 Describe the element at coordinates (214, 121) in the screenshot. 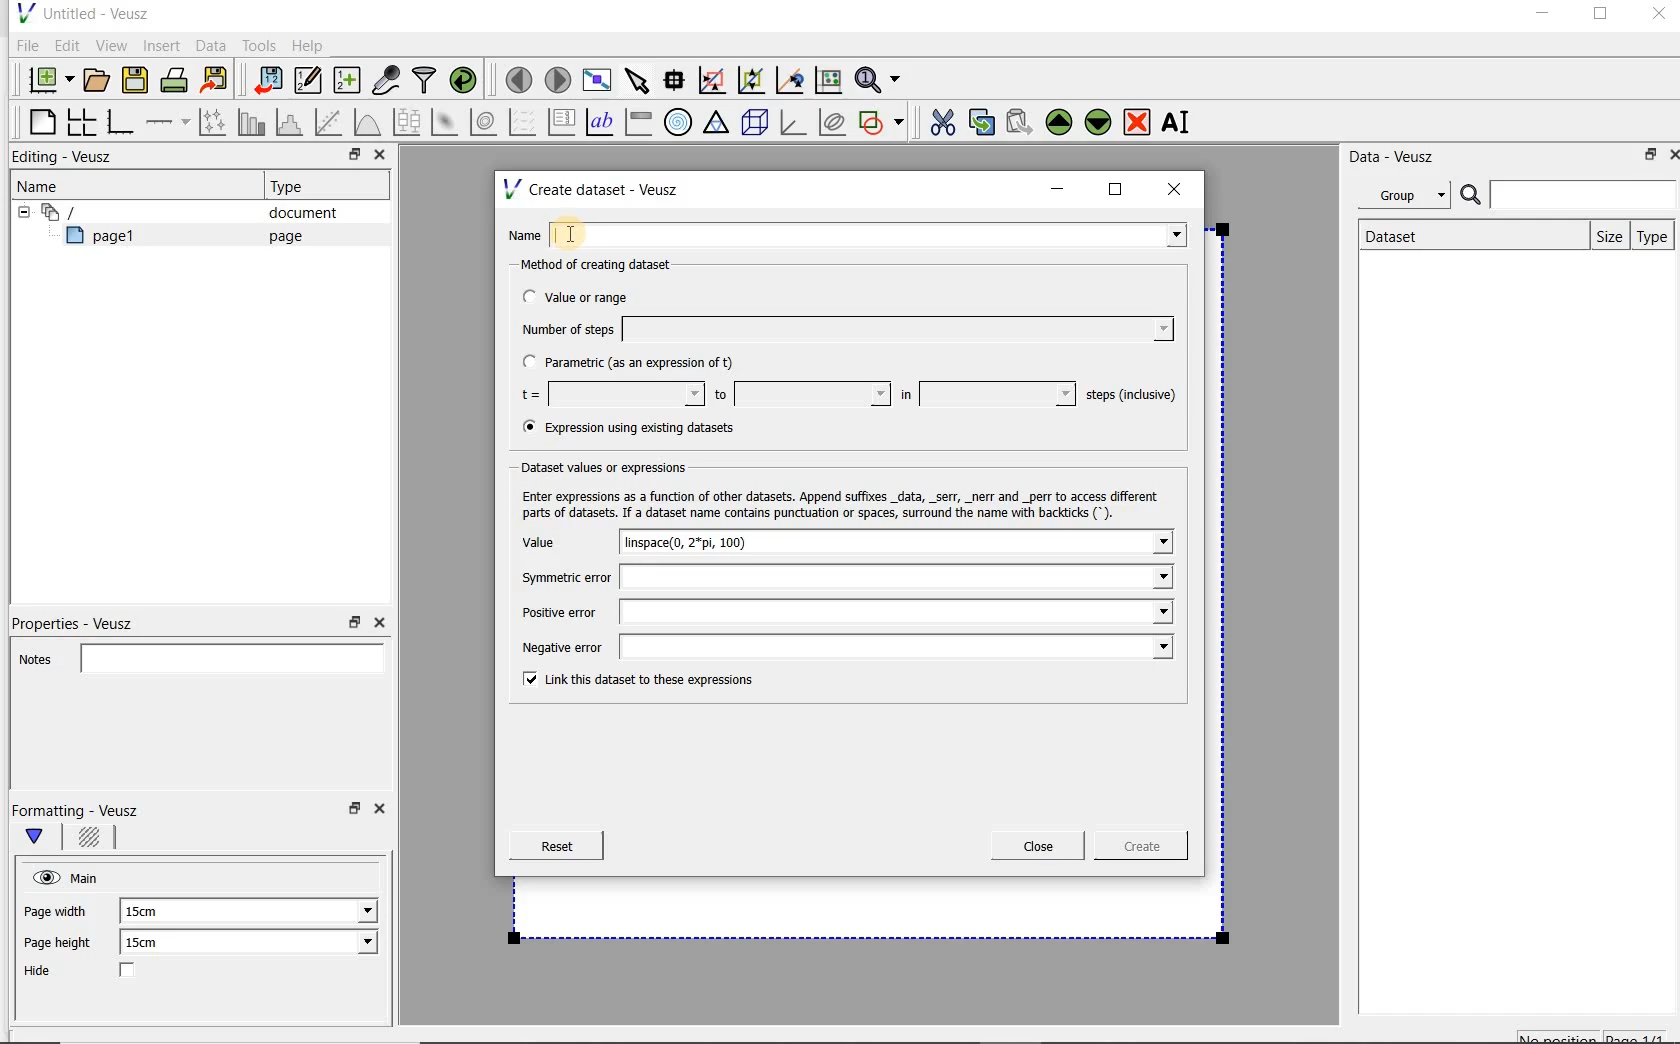

I see `Plot points with lines and error bars` at that location.